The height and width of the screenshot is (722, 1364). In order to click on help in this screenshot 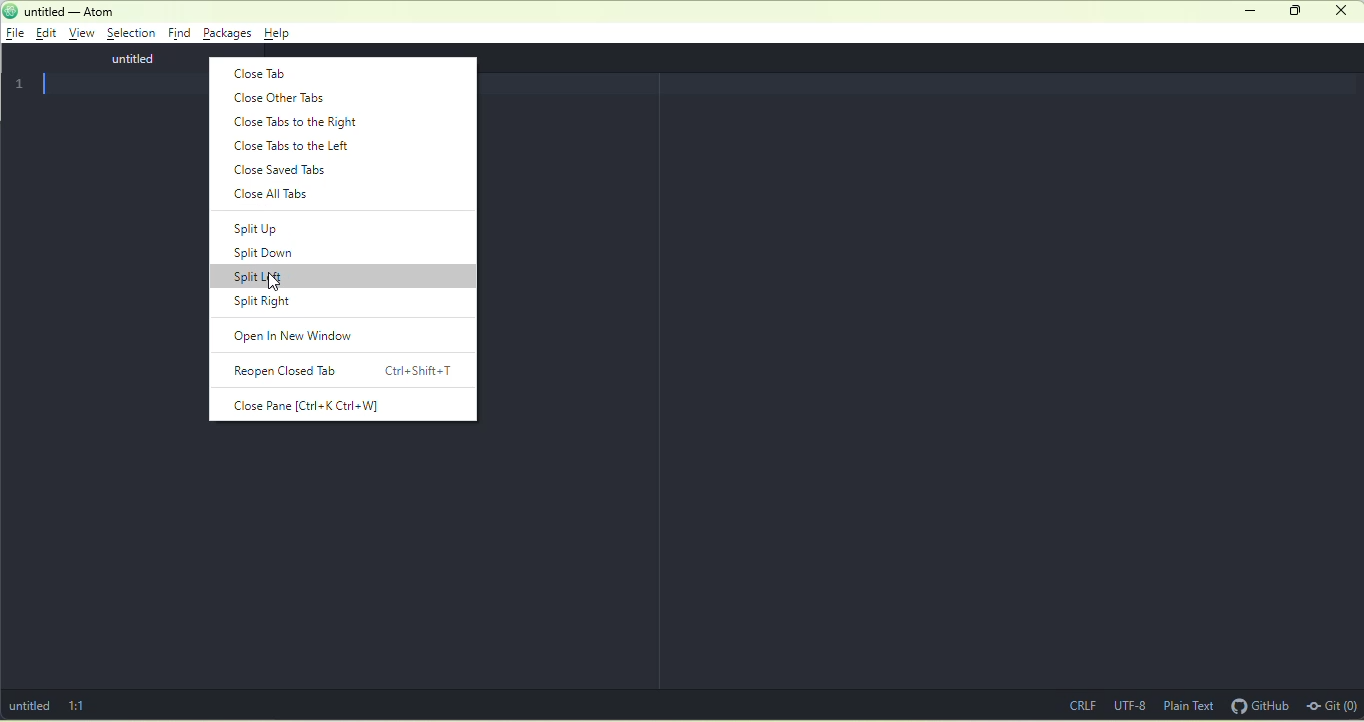, I will do `click(280, 33)`.